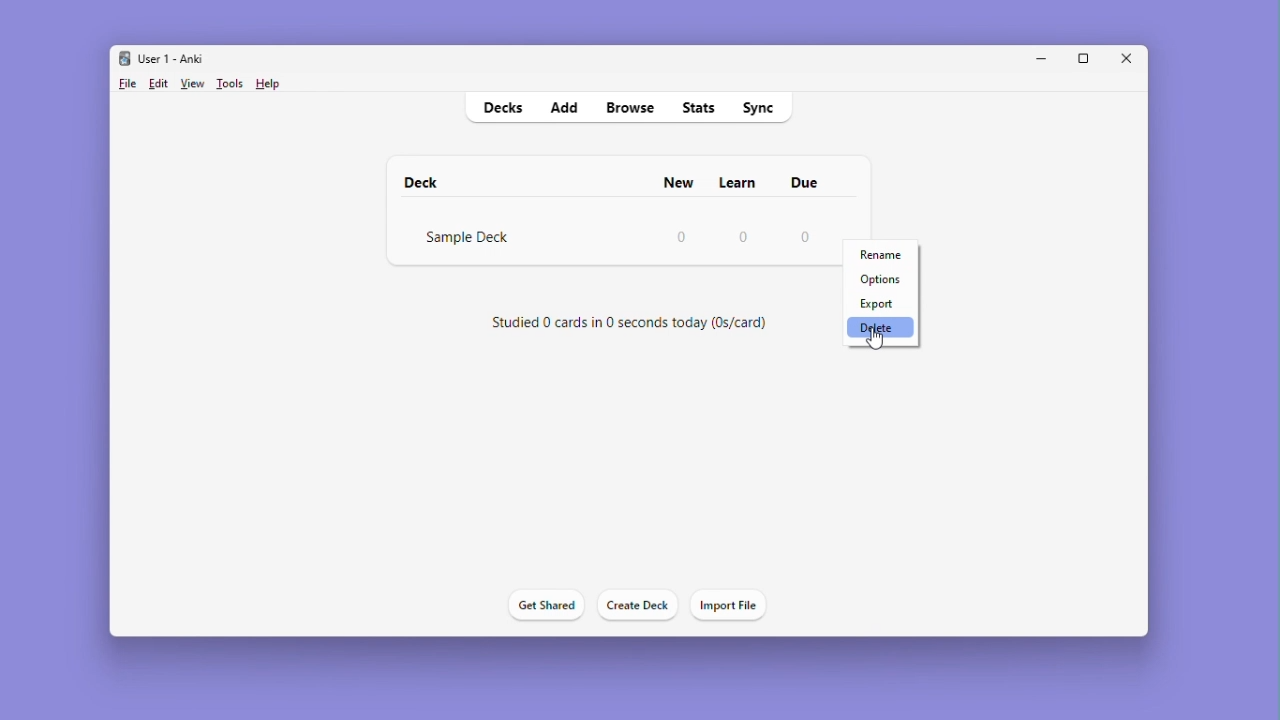 The height and width of the screenshot is (720, 1280). I want to click on Help , so click(265, 85).